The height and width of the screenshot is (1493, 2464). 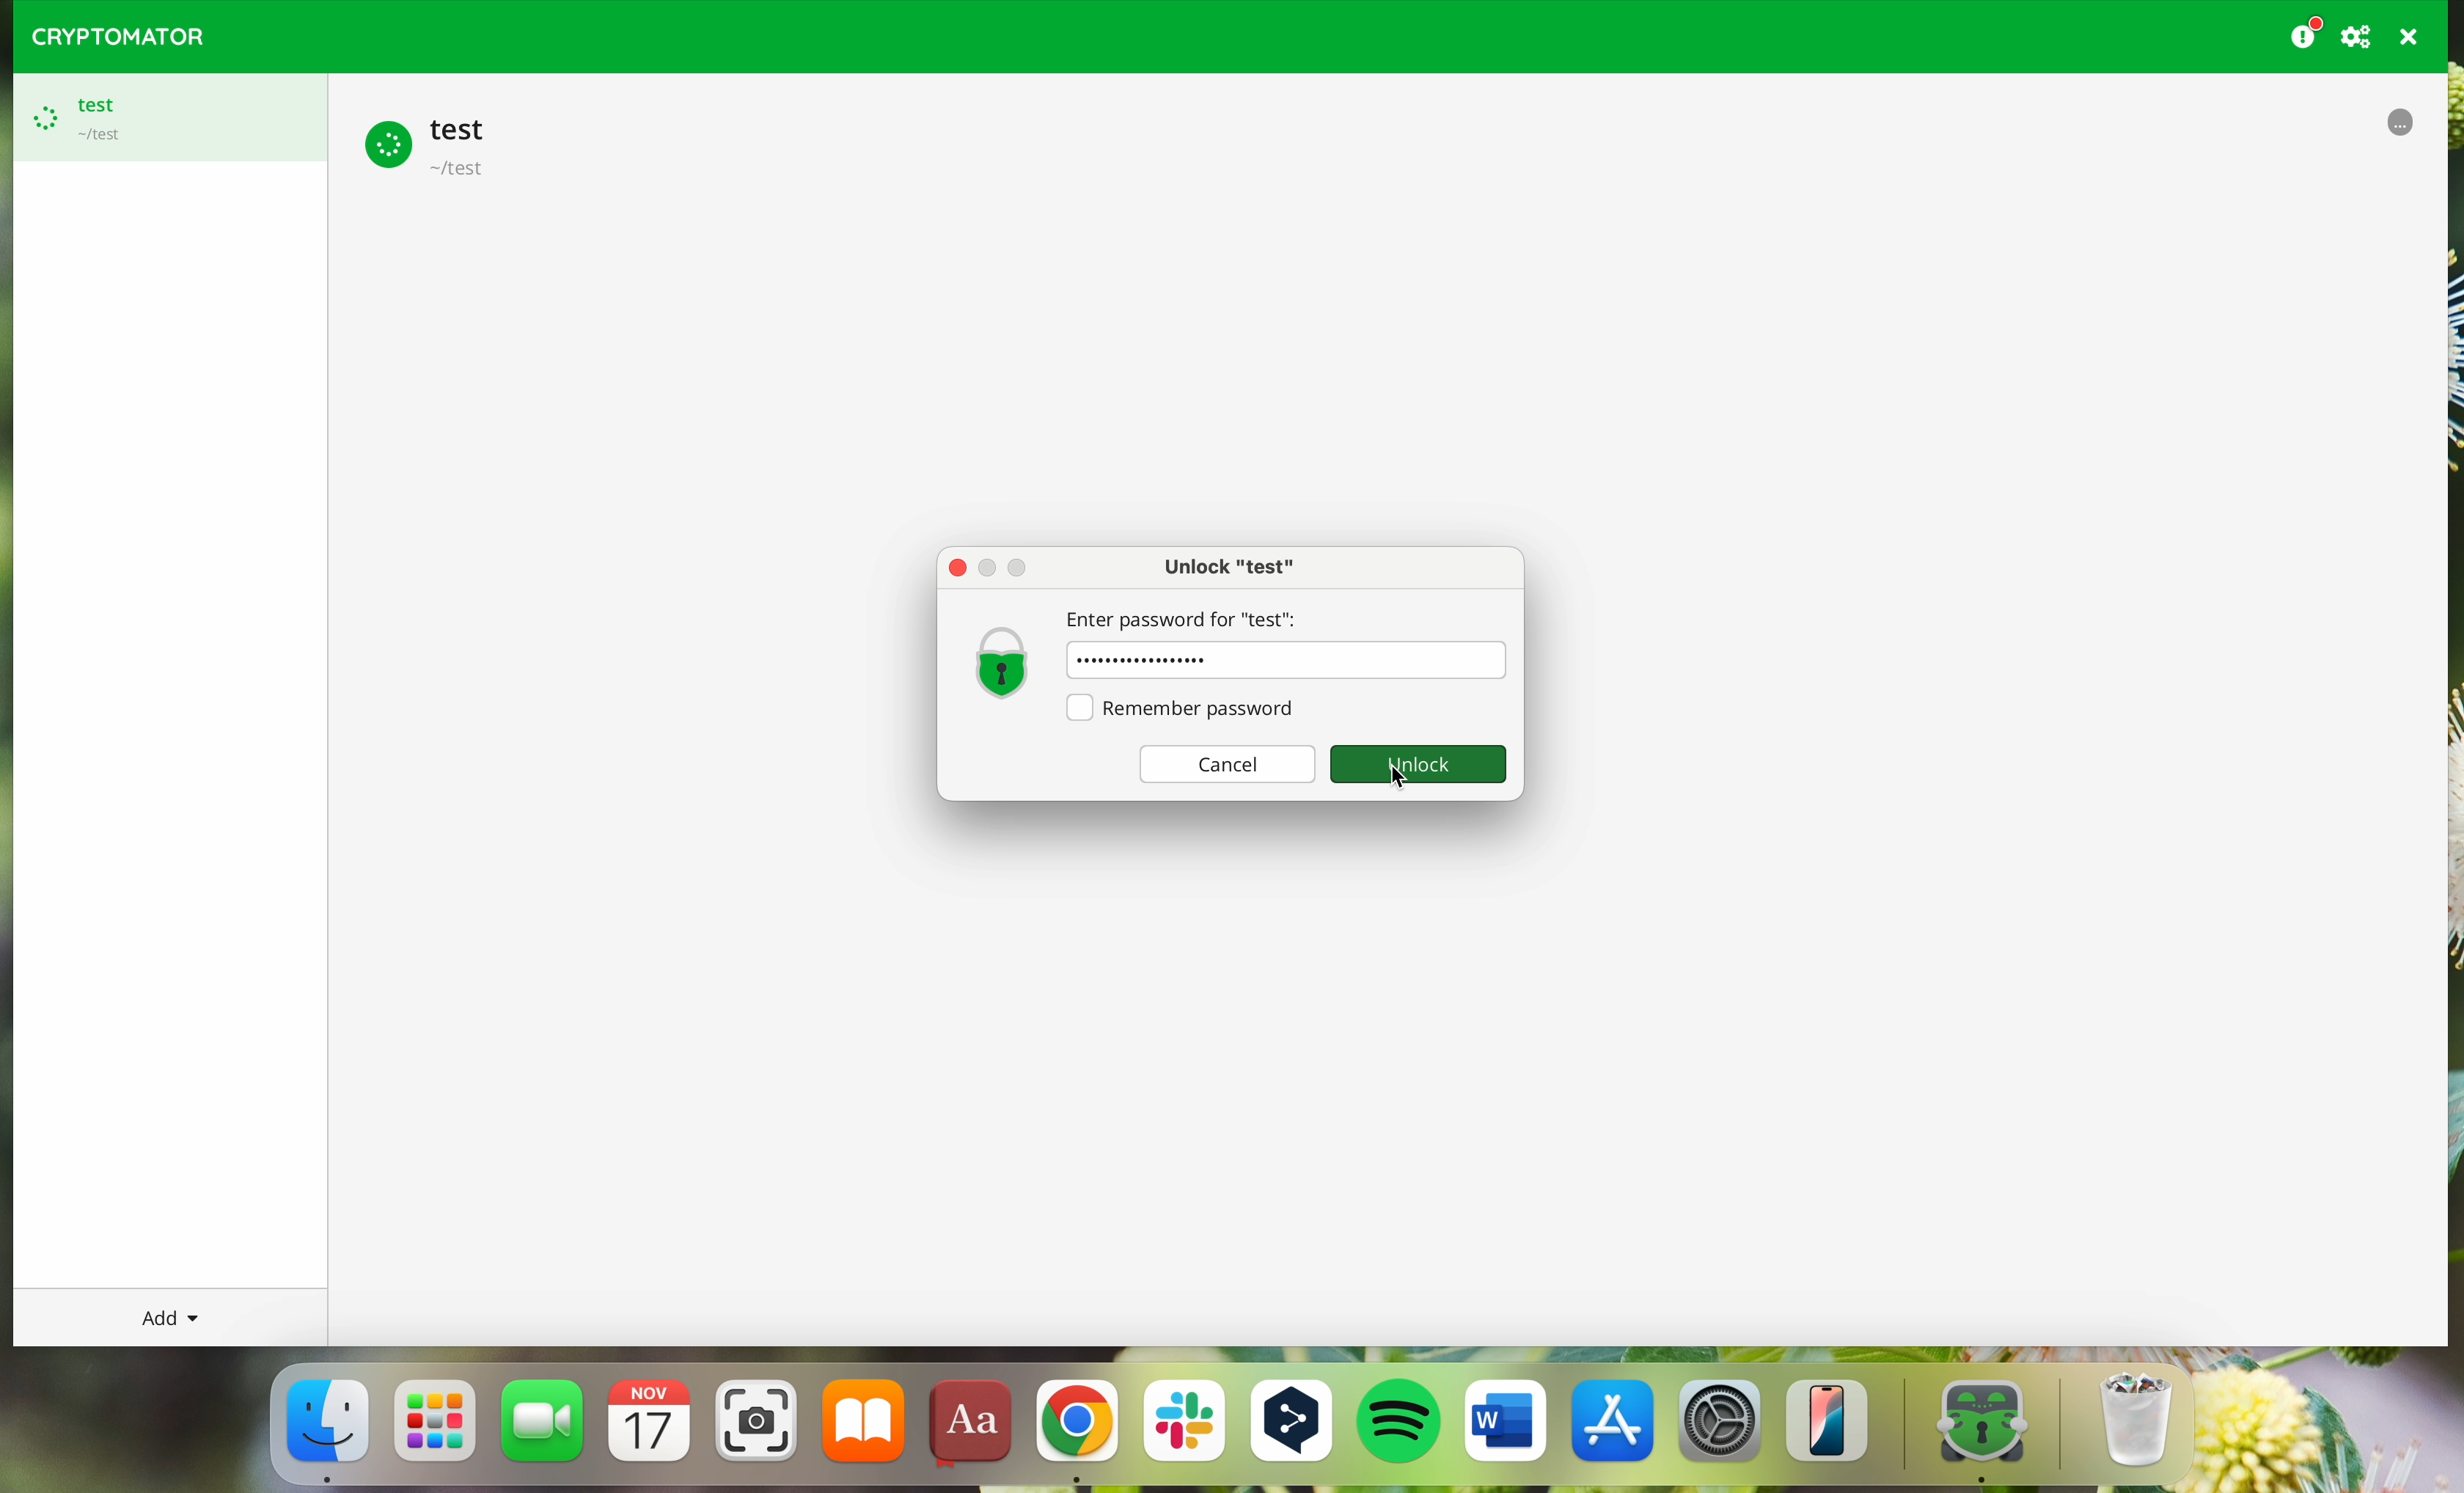 I want to click on launchpad, so click(x=437, y=1420).